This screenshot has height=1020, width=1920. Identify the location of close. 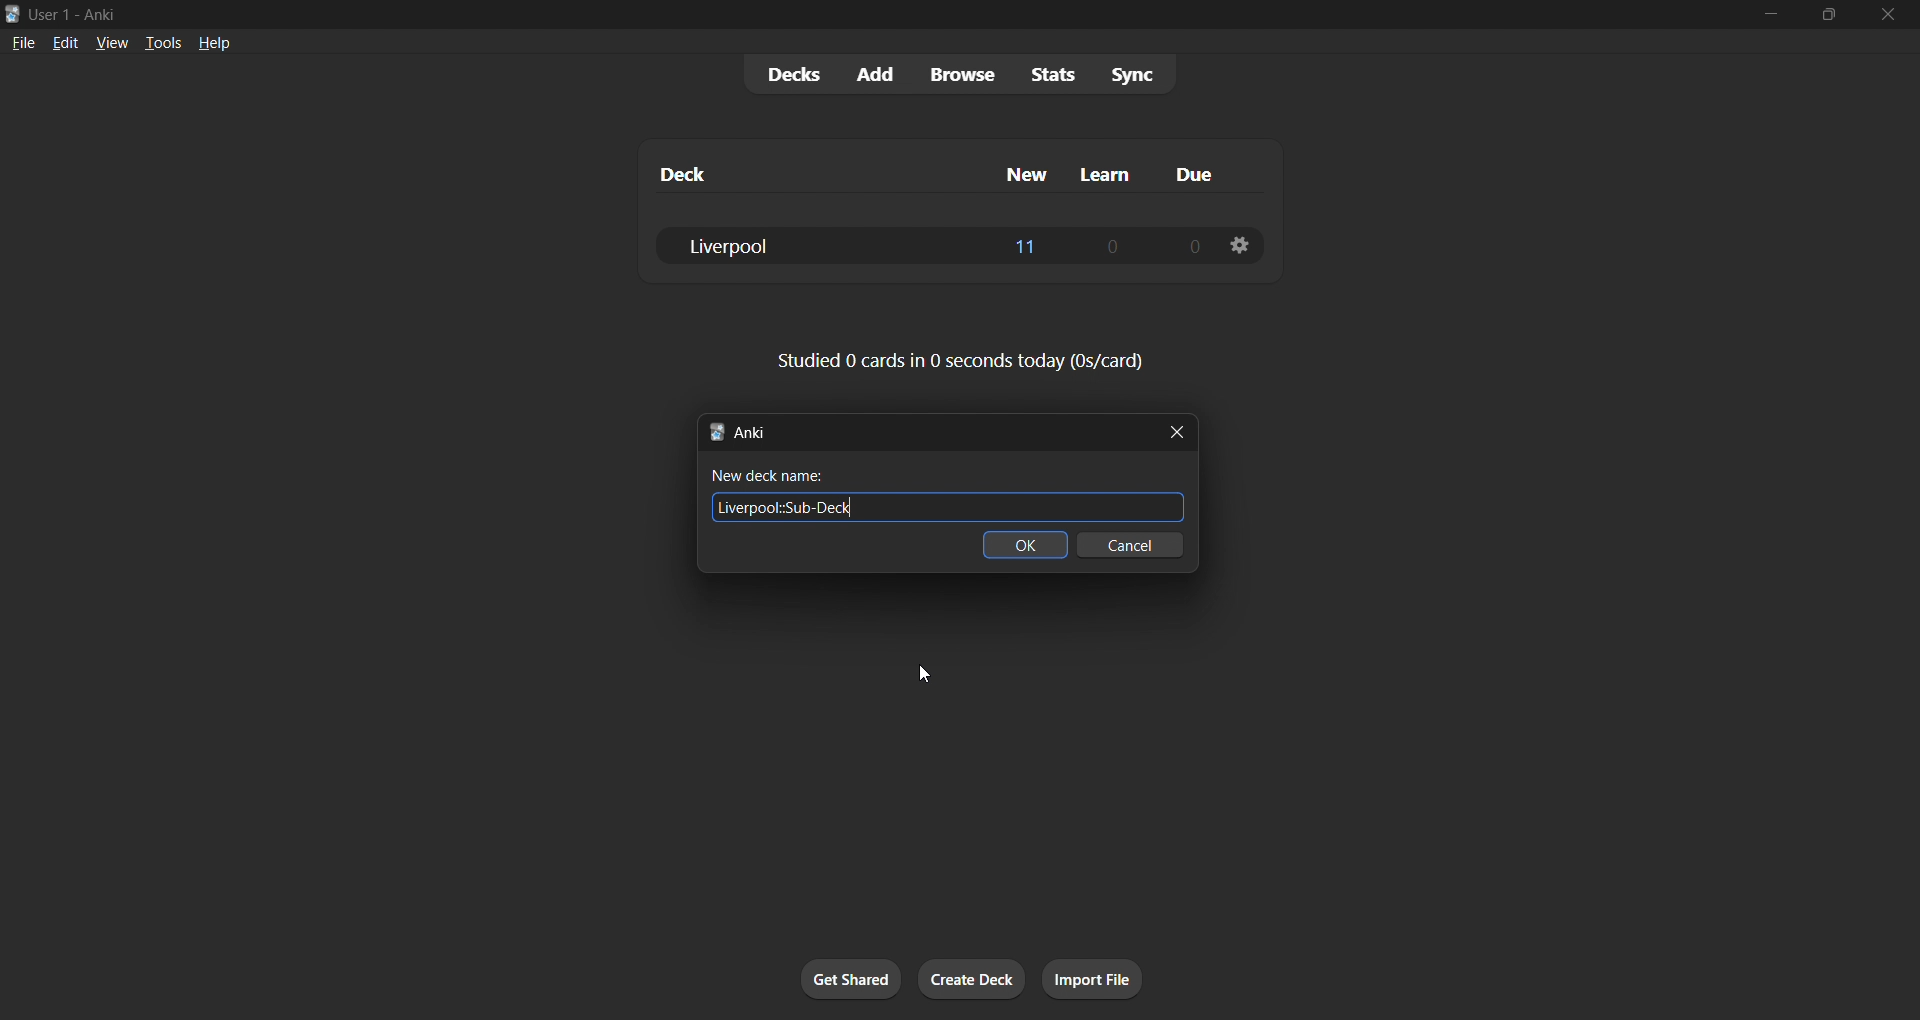
(1171, 428).